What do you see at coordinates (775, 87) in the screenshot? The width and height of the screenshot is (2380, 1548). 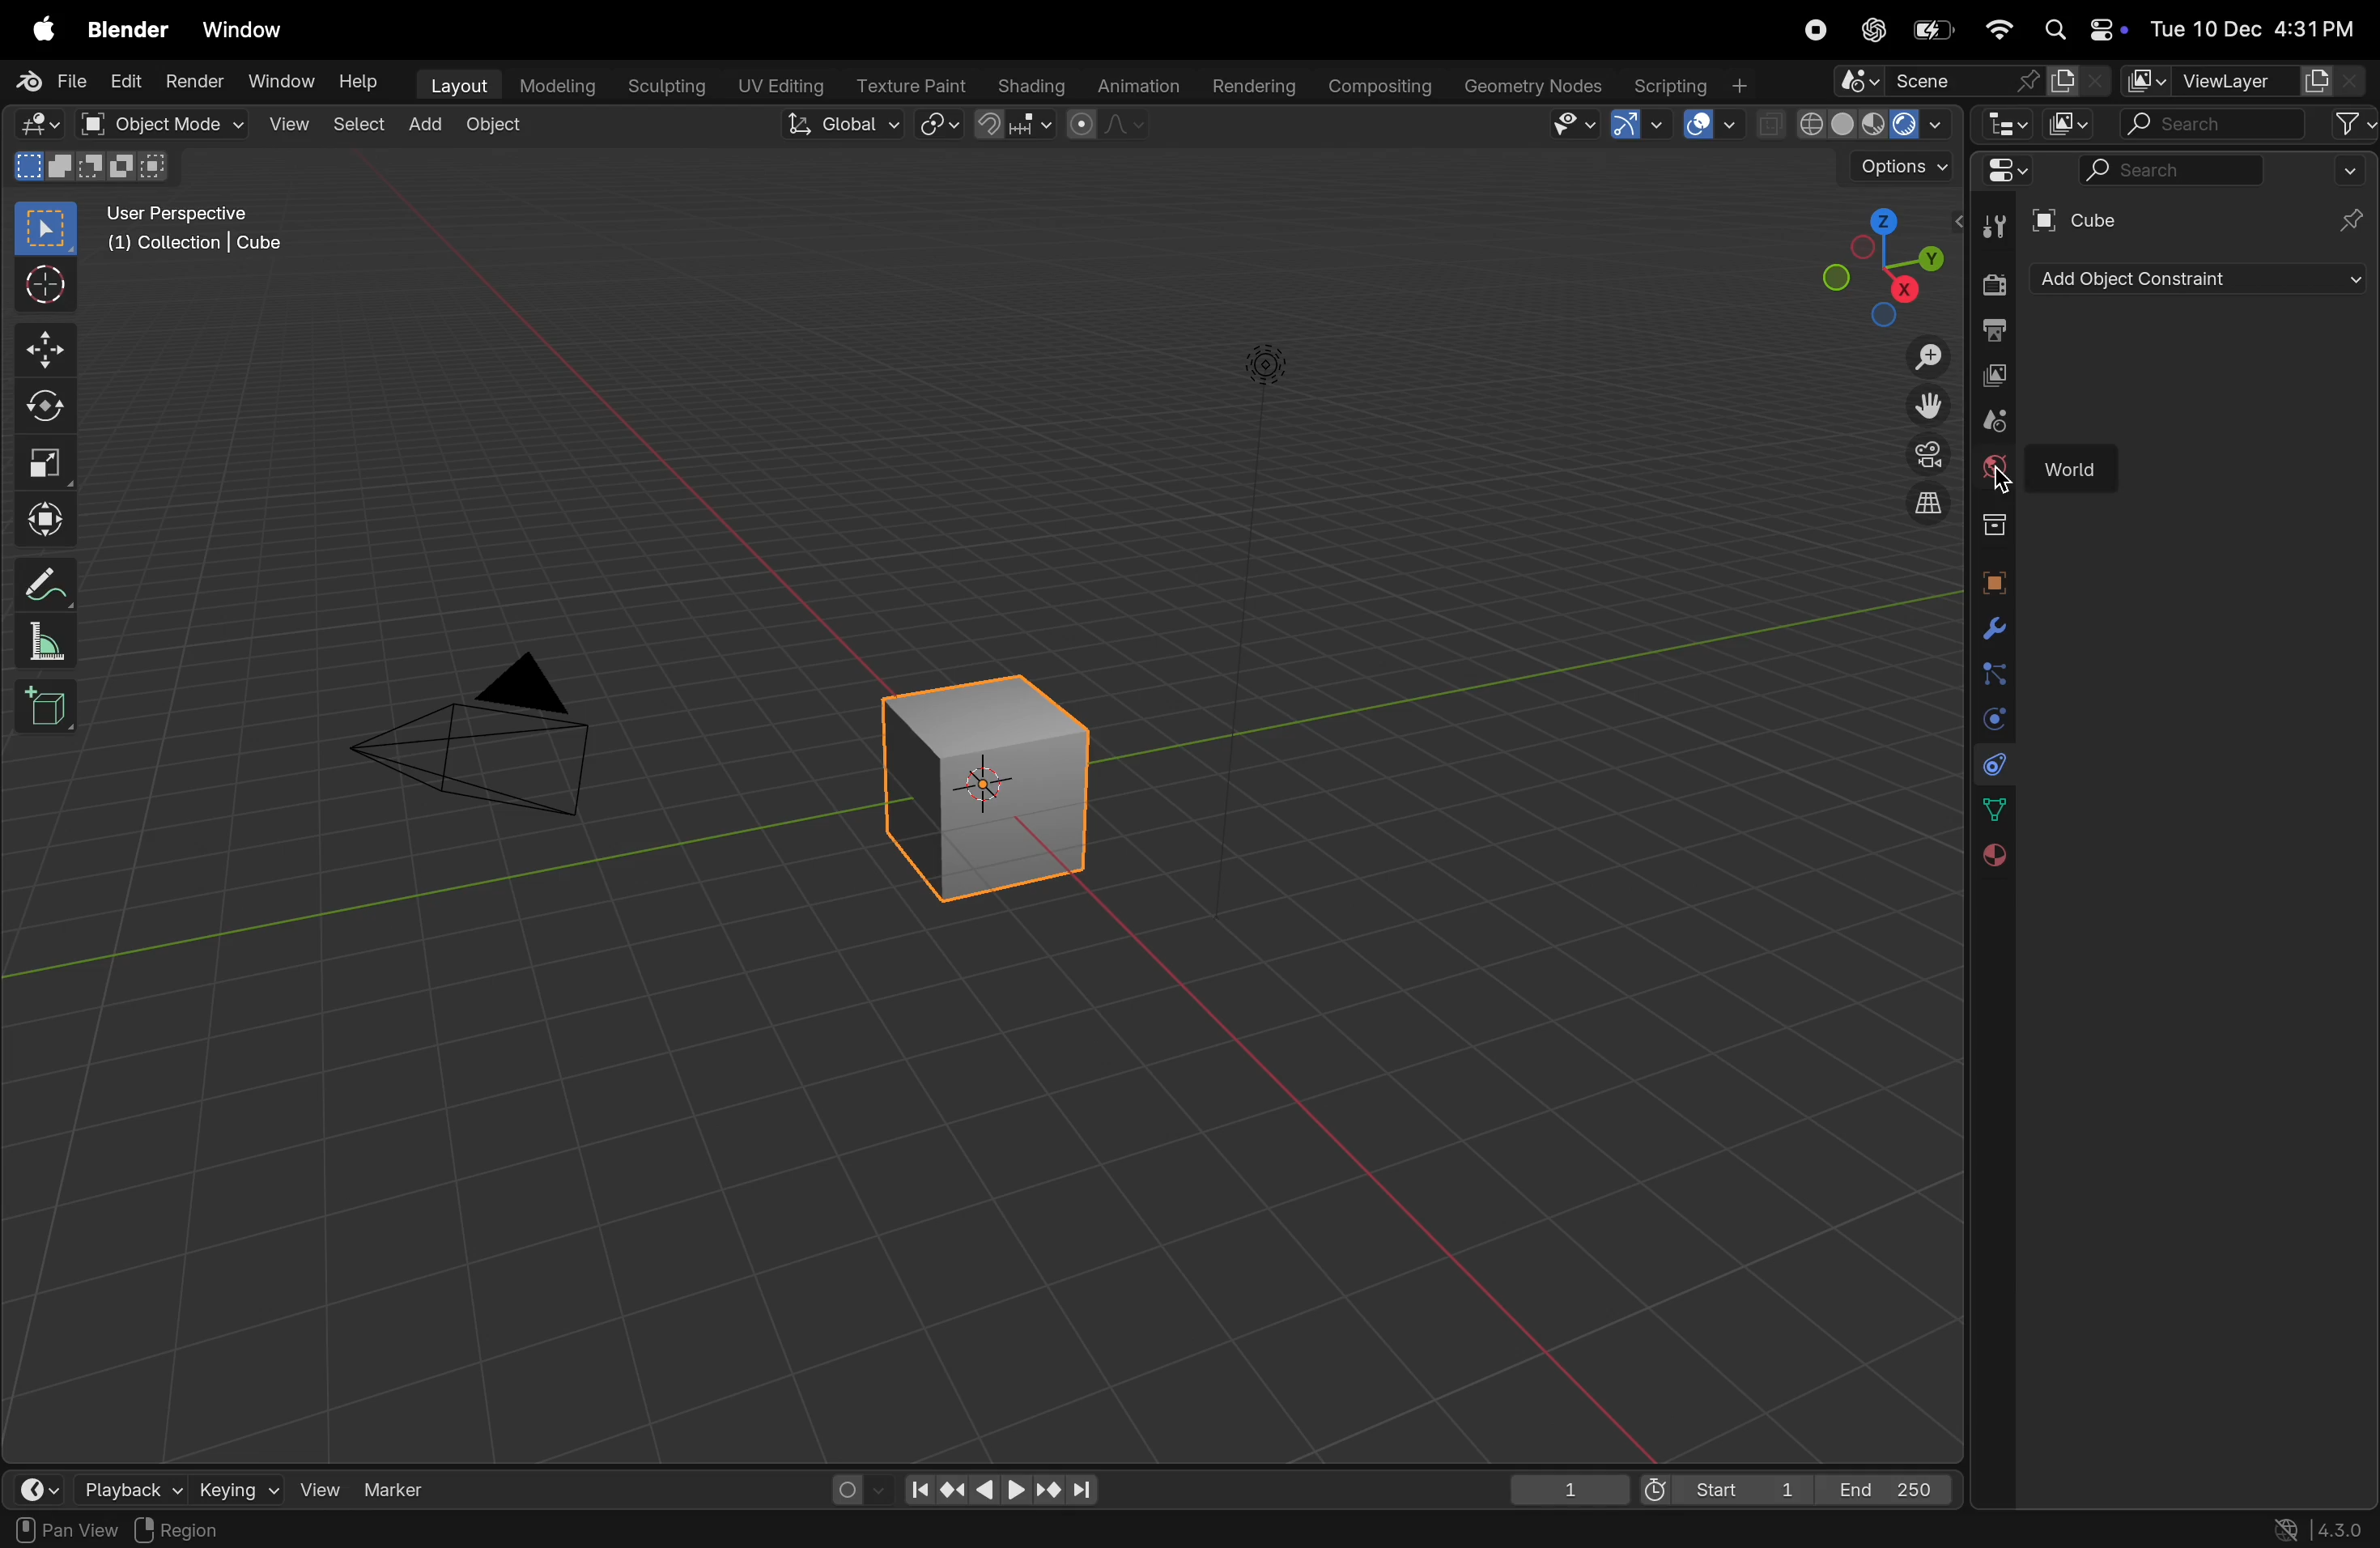 I see `UV editing` at bounding box center [775, 87].